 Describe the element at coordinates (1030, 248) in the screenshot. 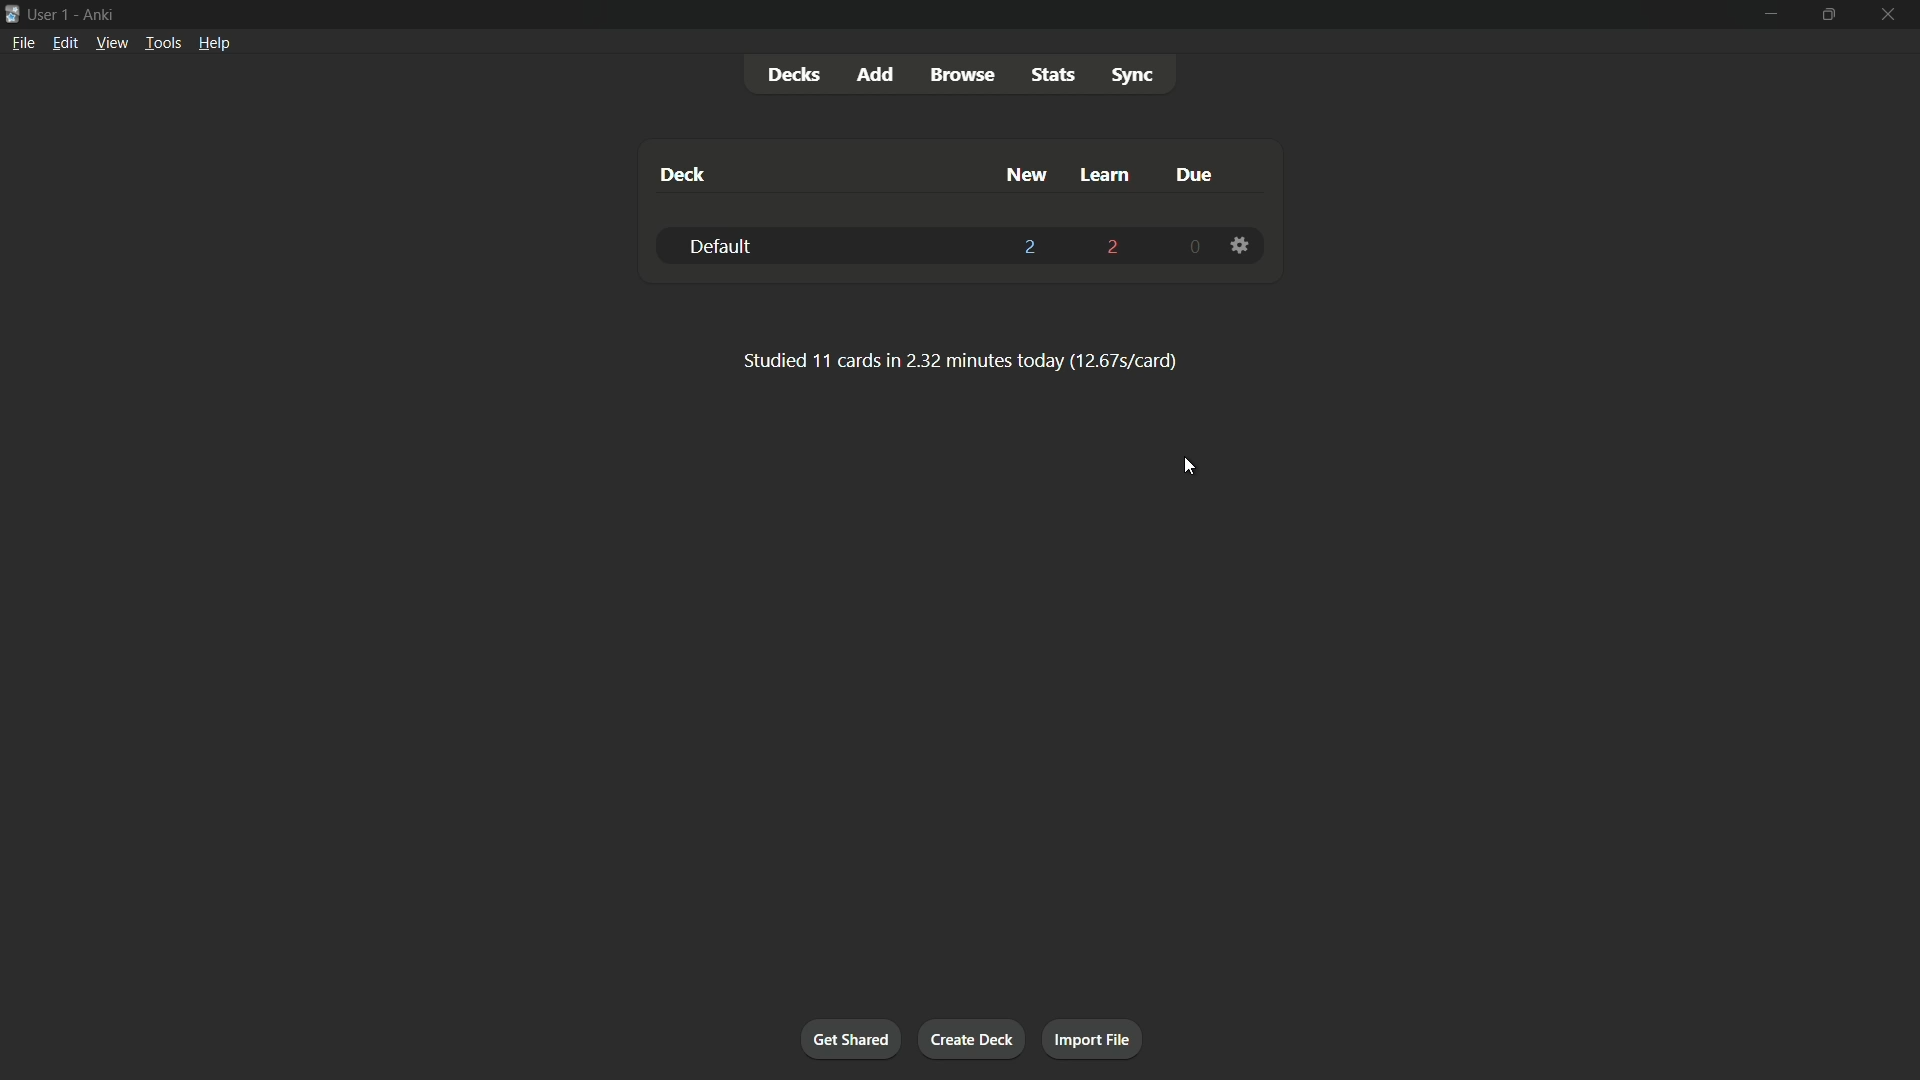

I see `2` at that location.